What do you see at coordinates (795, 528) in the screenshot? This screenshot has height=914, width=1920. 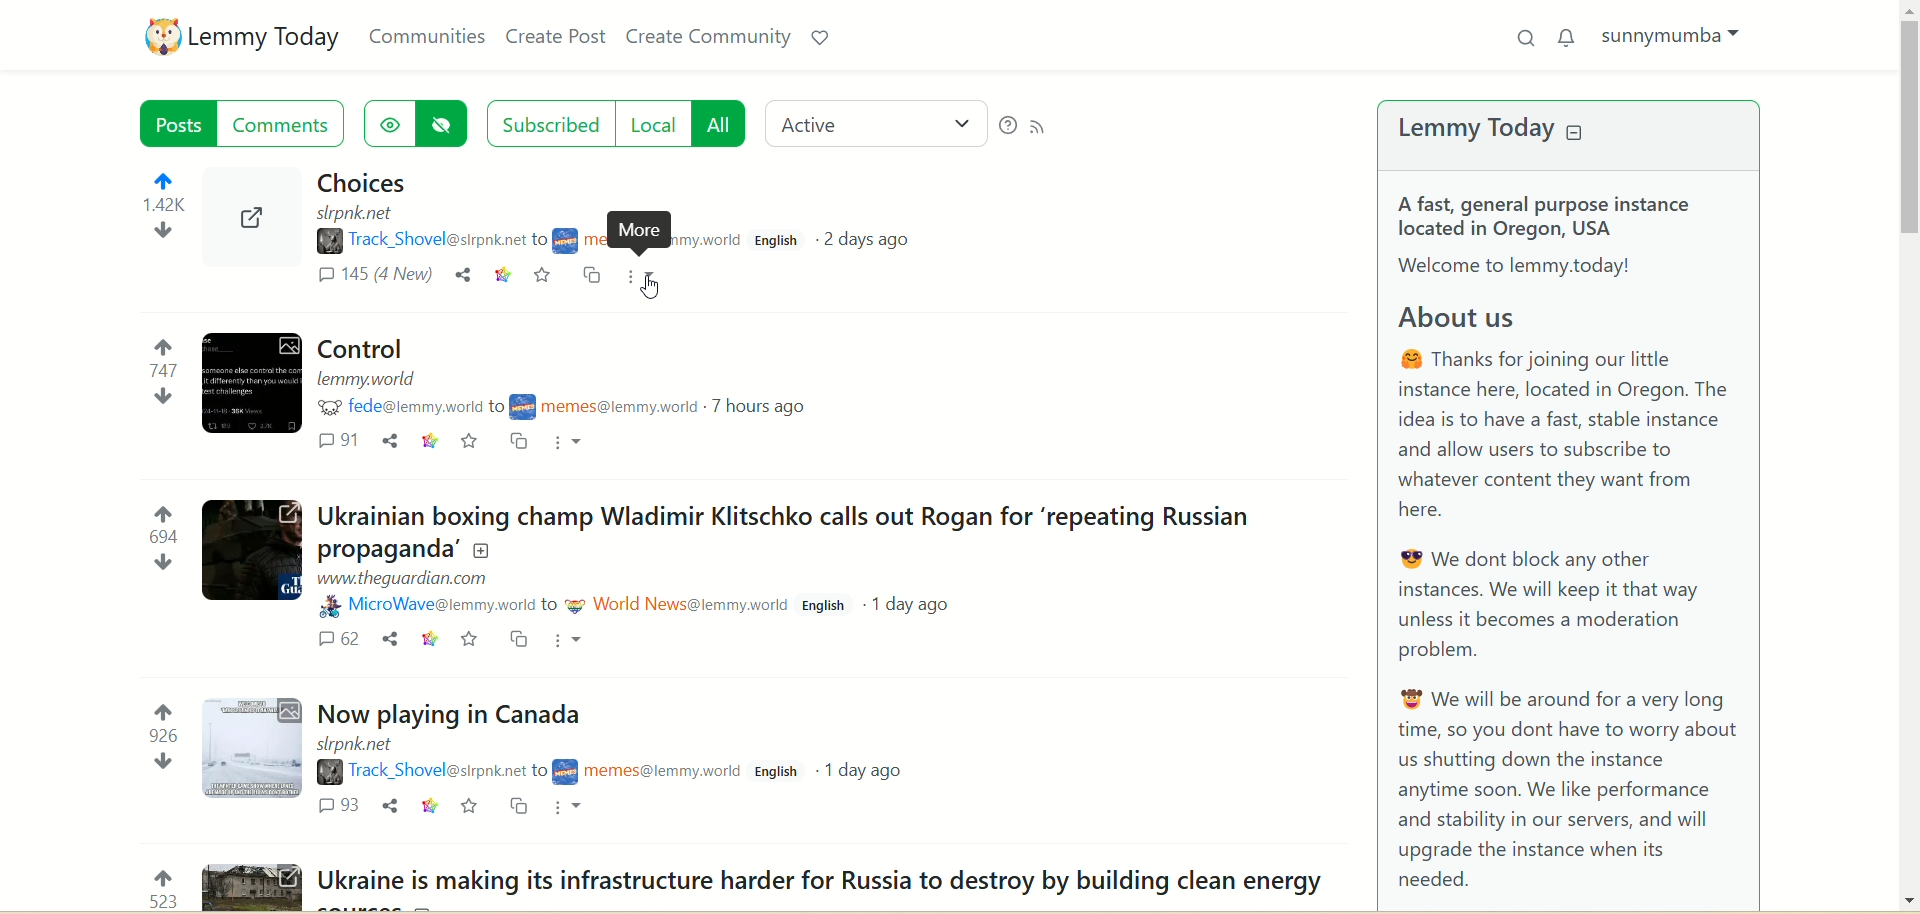 I see `Post on "Ukrainian boxing champ Wladimir Klitschko calls out Rogan for ‘repeating Russian propaganda’"` at bounding box center [795, 528].